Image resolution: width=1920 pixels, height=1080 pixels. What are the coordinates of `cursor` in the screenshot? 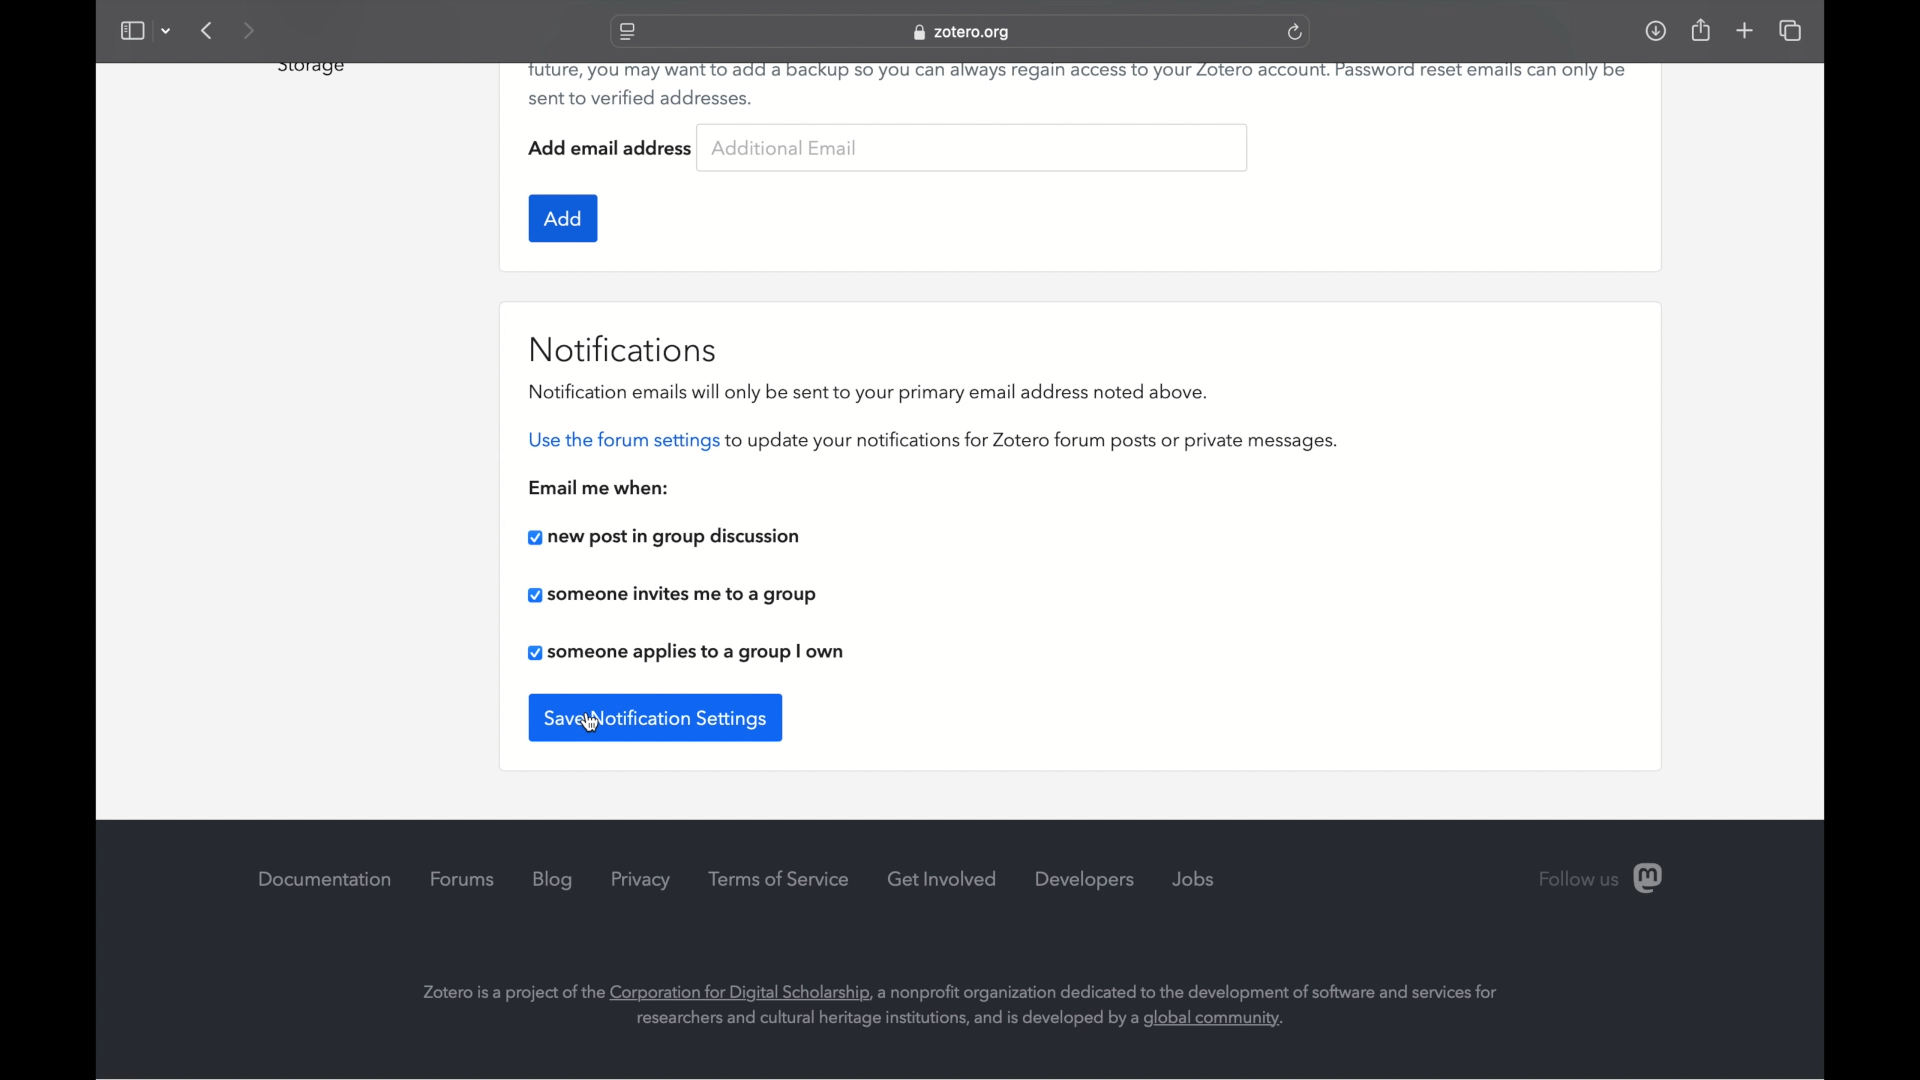 It's located at (590, 722).